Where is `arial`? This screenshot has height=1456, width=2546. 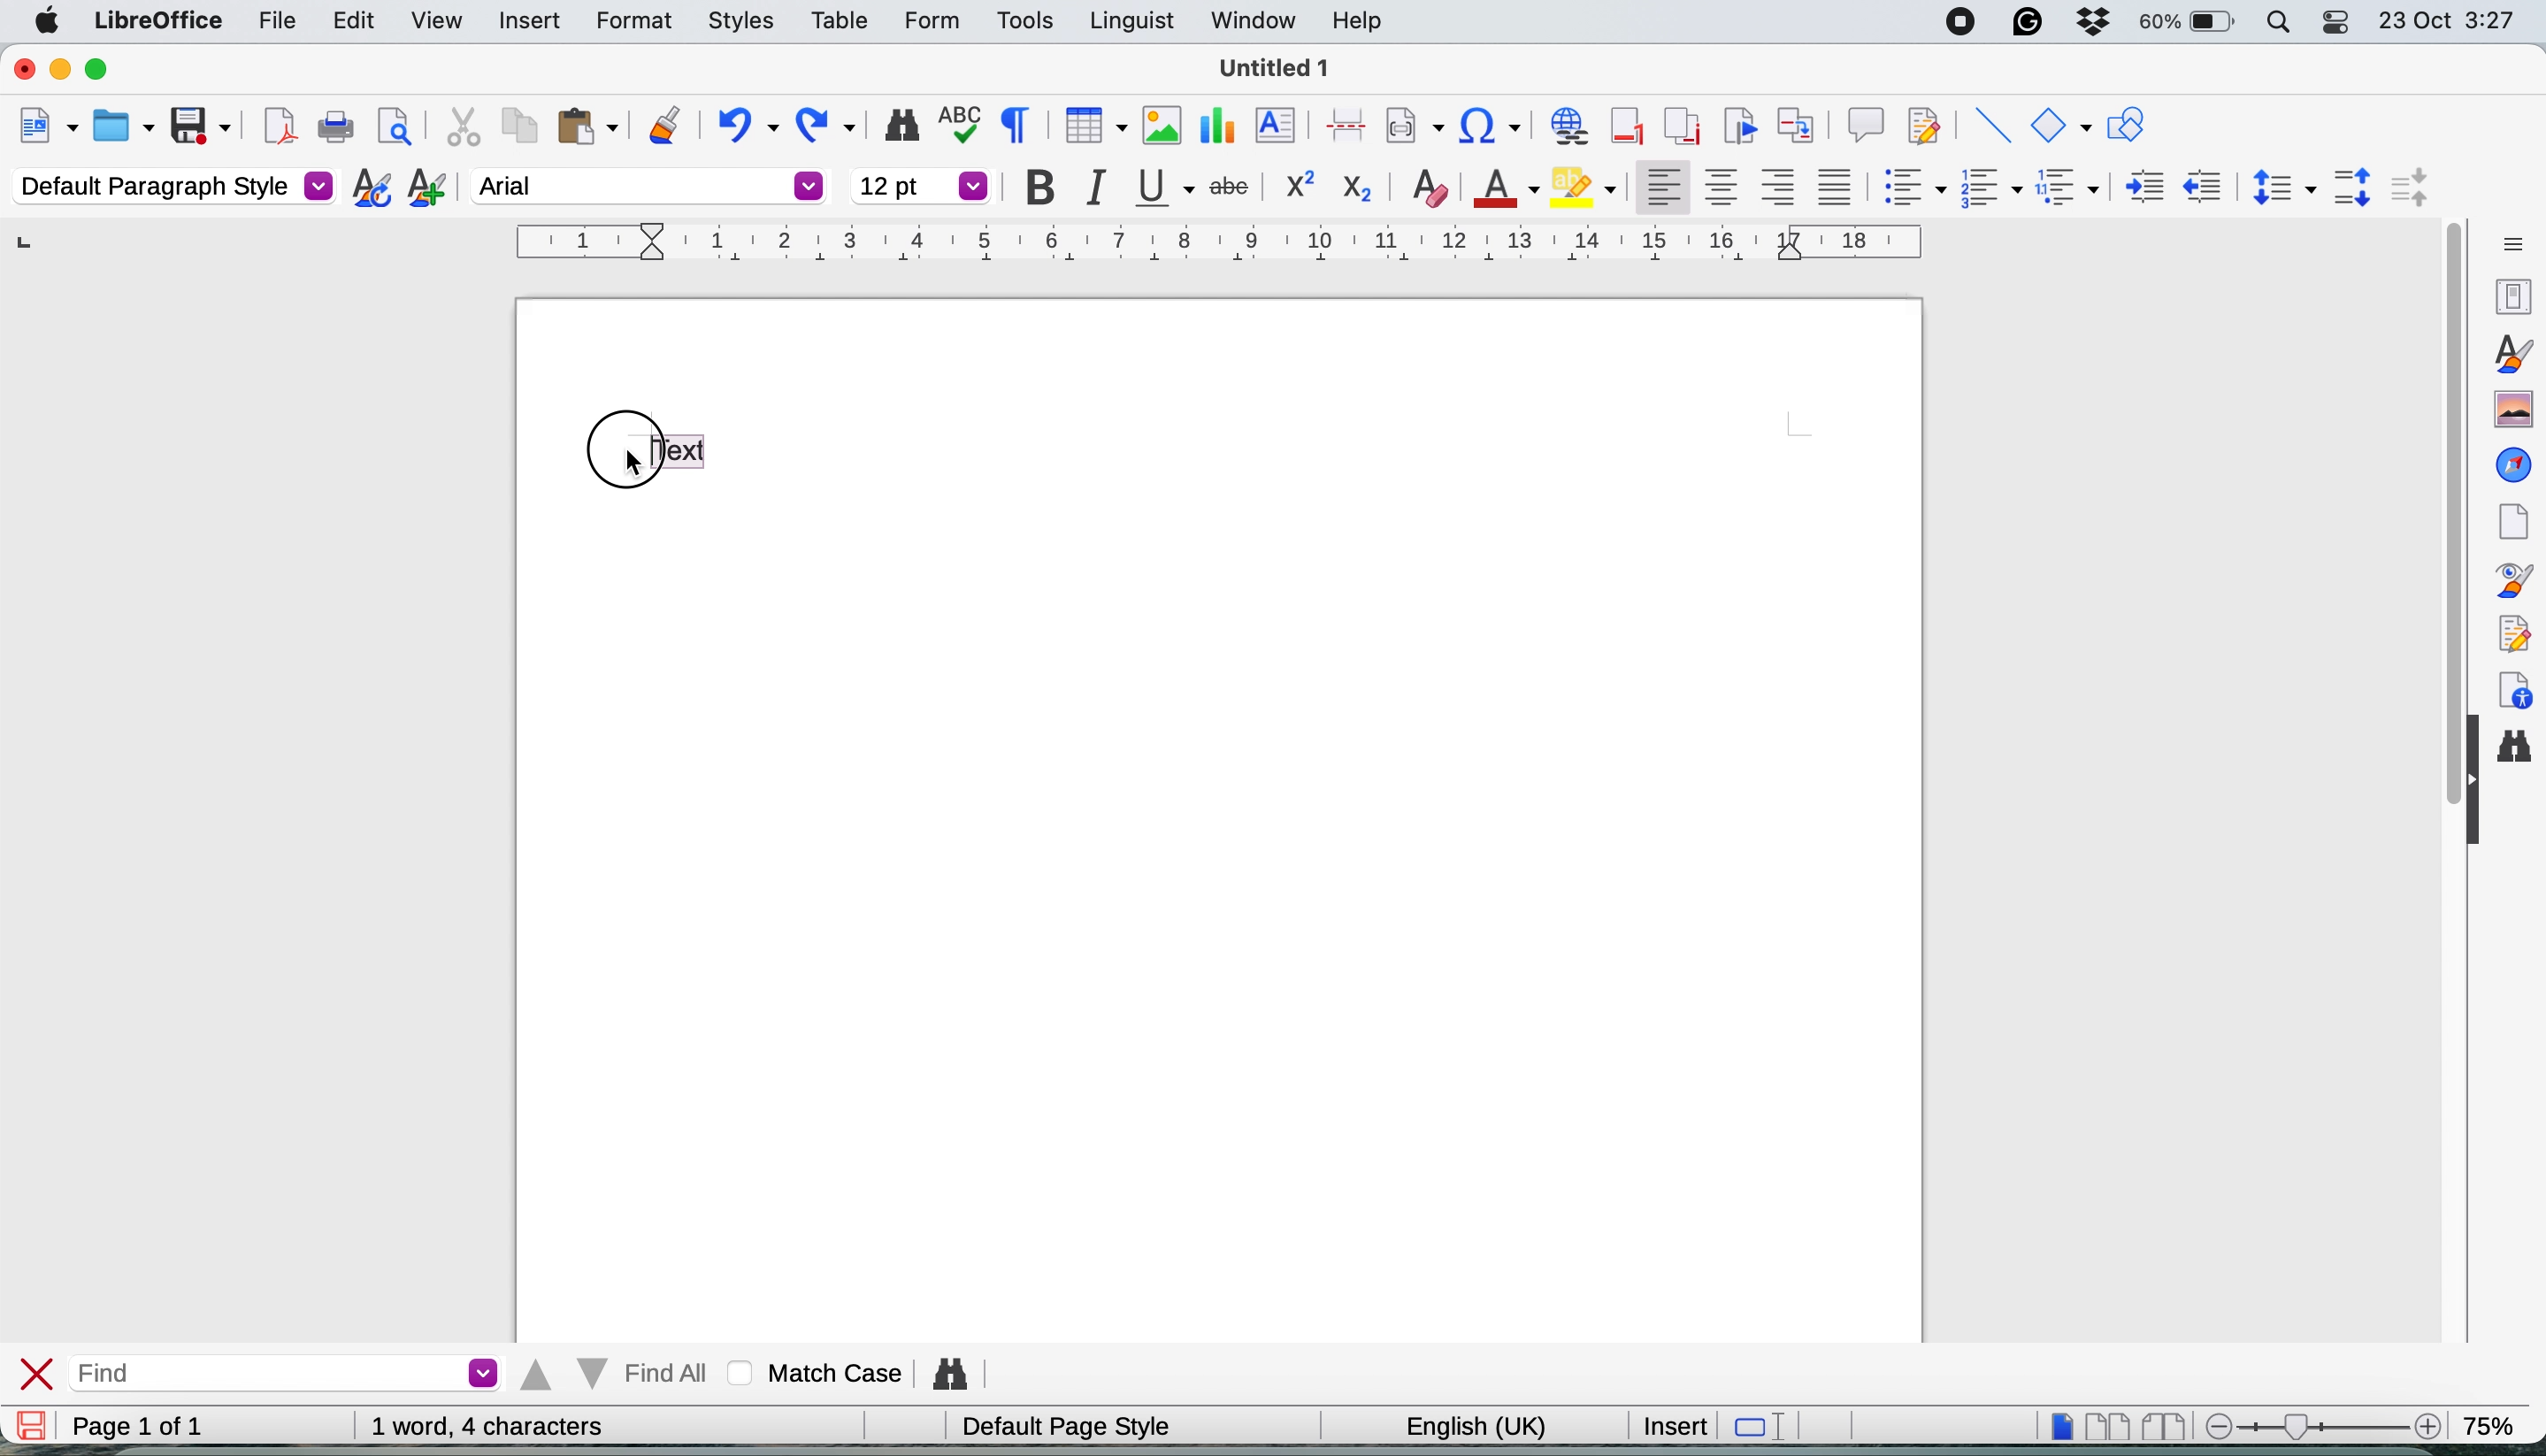 arial is located at coordinates (650, 185).